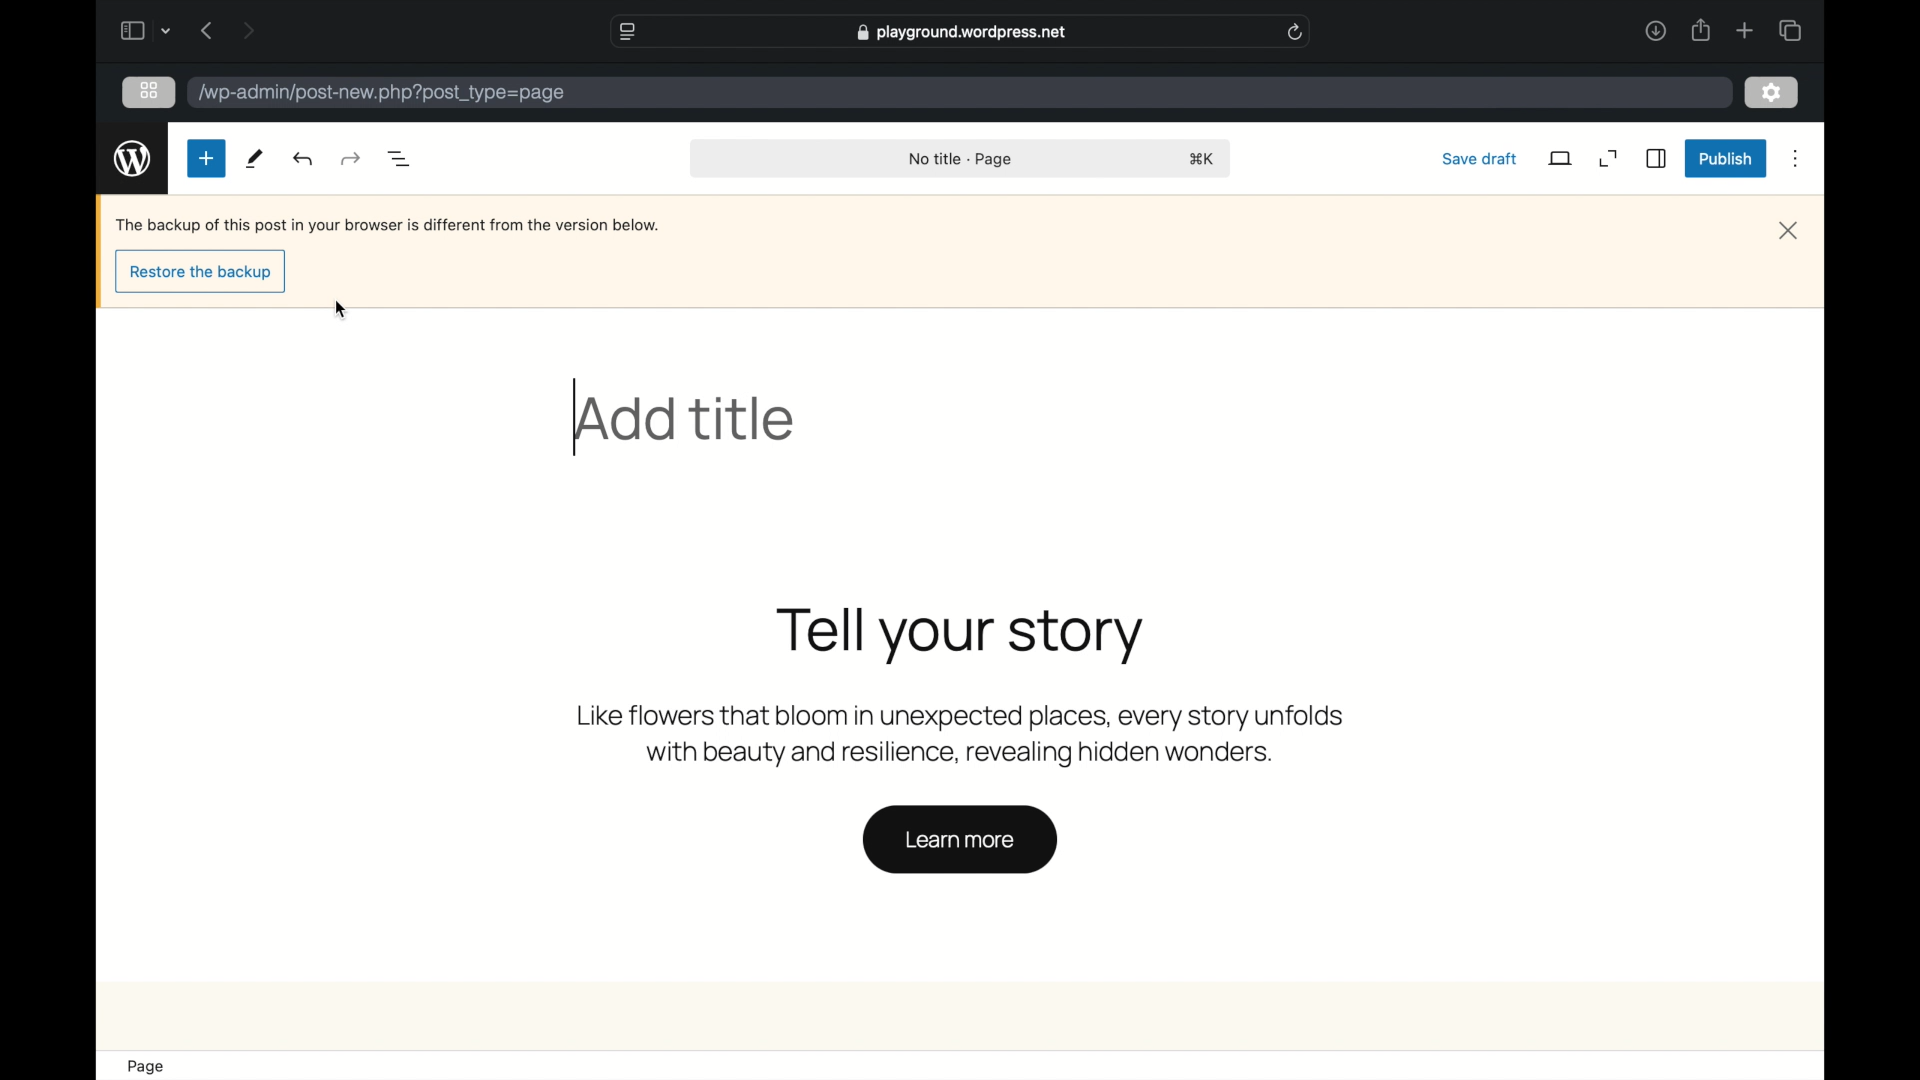  Describe the element at coordinates (133, 159) in the screenshot. I see `wordpress` at that location.